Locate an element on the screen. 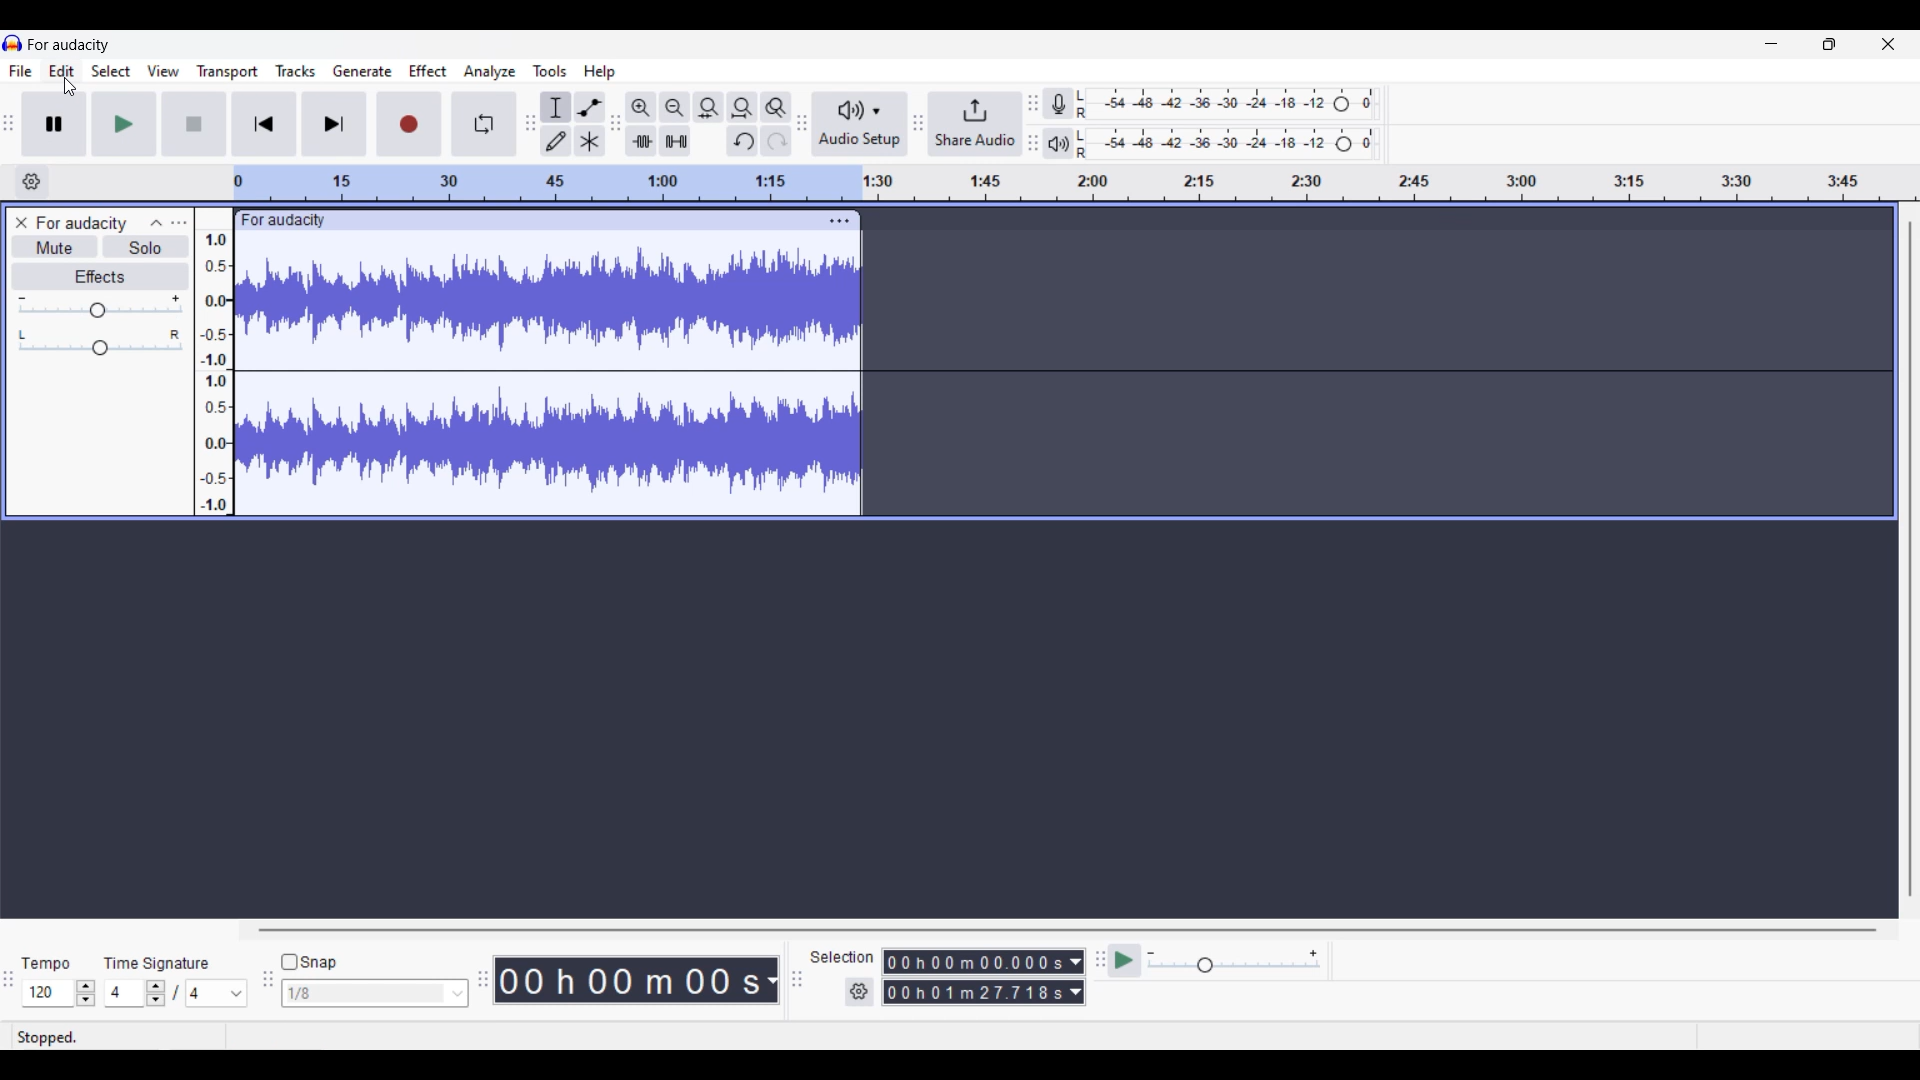 The image size is (1920, 1080). selection is located at coordinates (842, 957).